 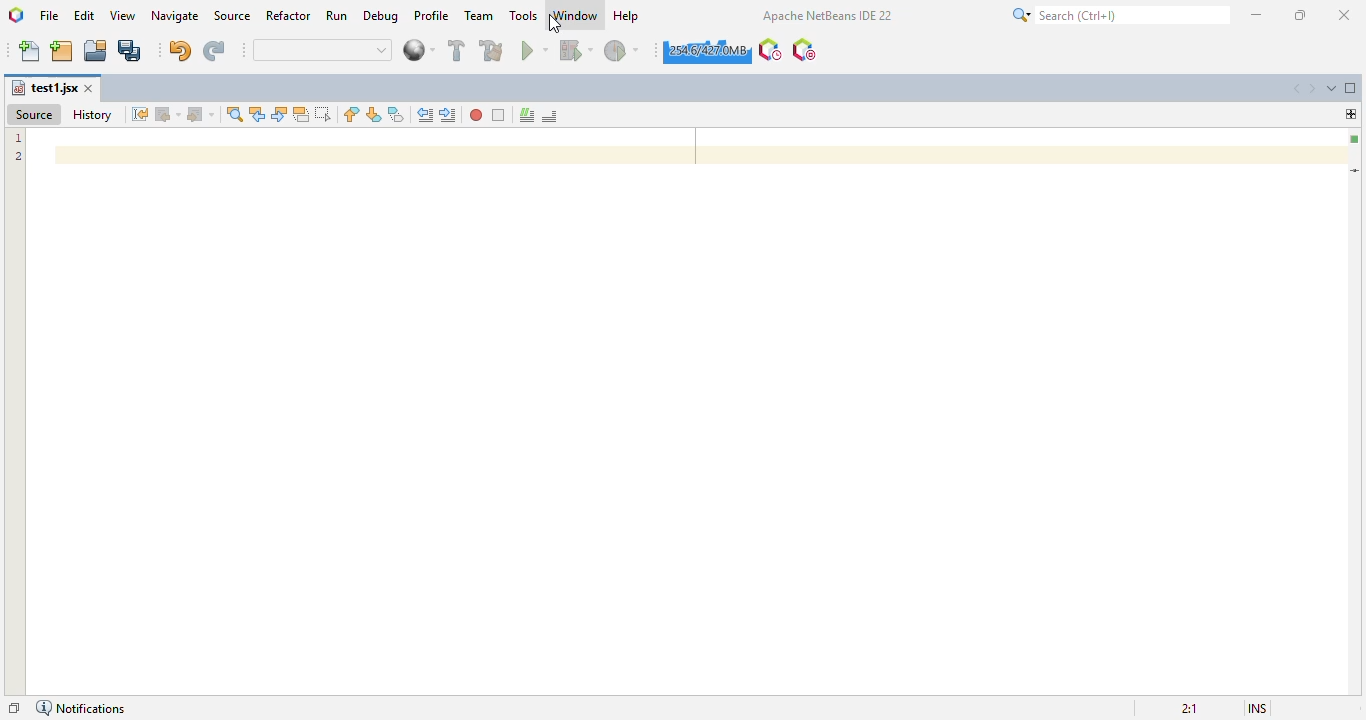 What do you see at coordinates (524, 15) in the screenshot?
I see `tools` at bounding box center [524, 15].